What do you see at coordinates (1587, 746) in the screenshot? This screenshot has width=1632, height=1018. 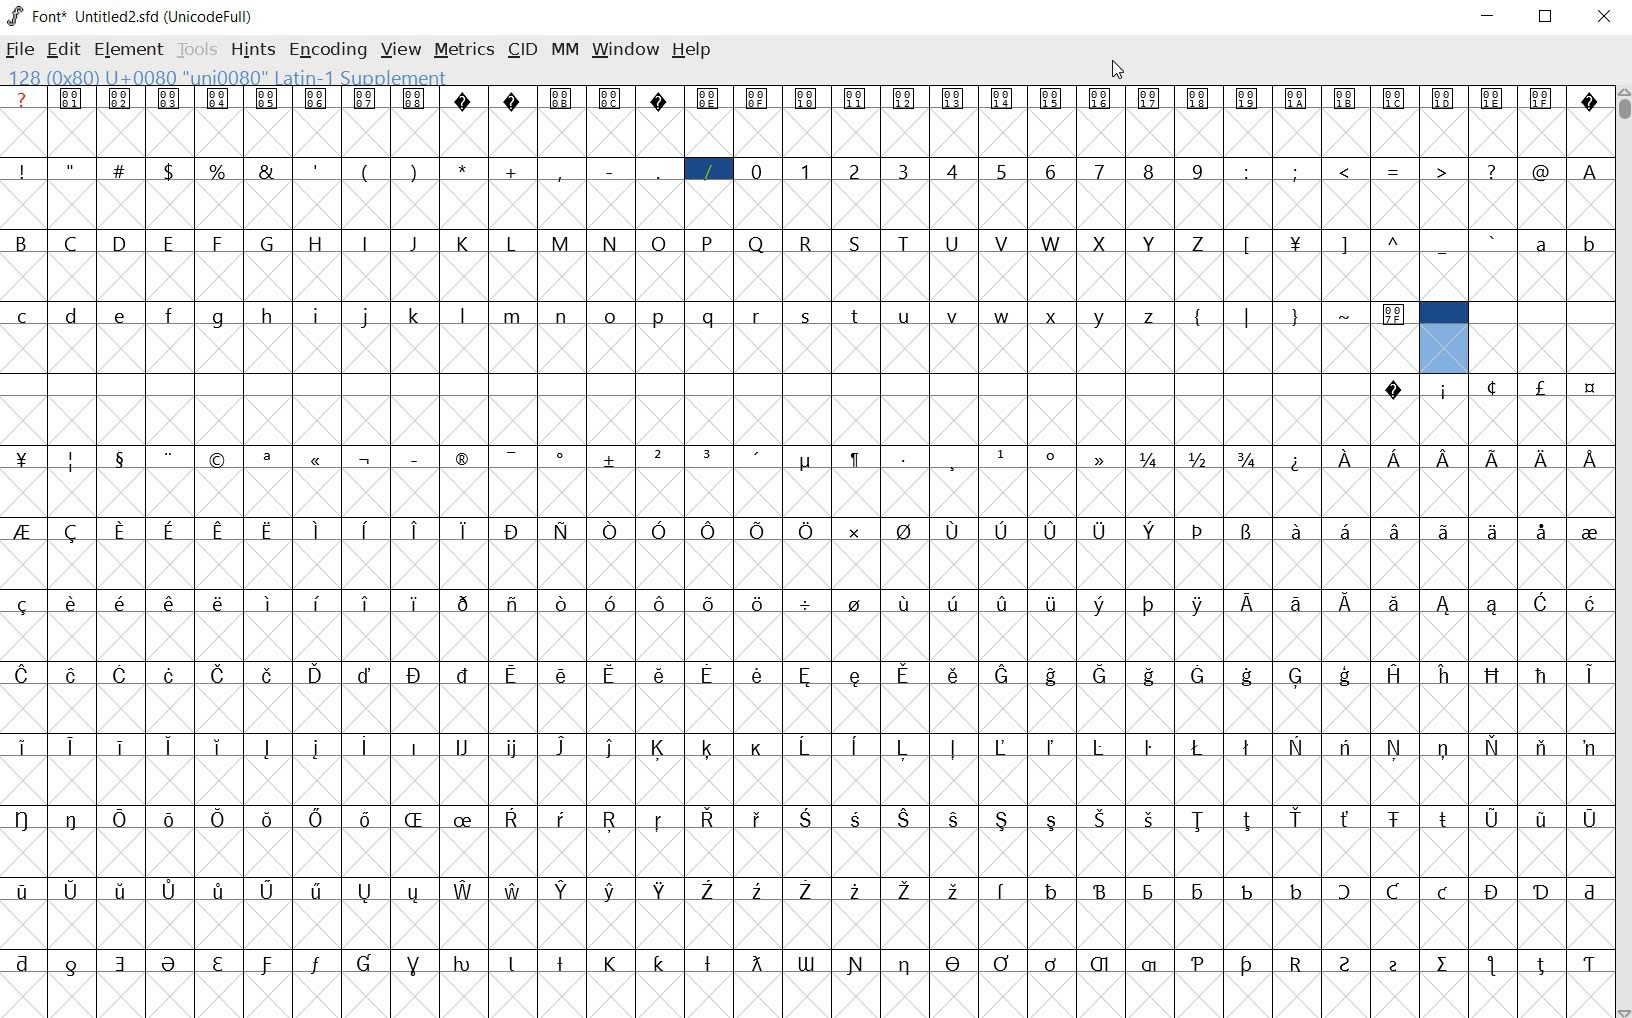 I see `Symbol` at bounding box center [1587, 746].